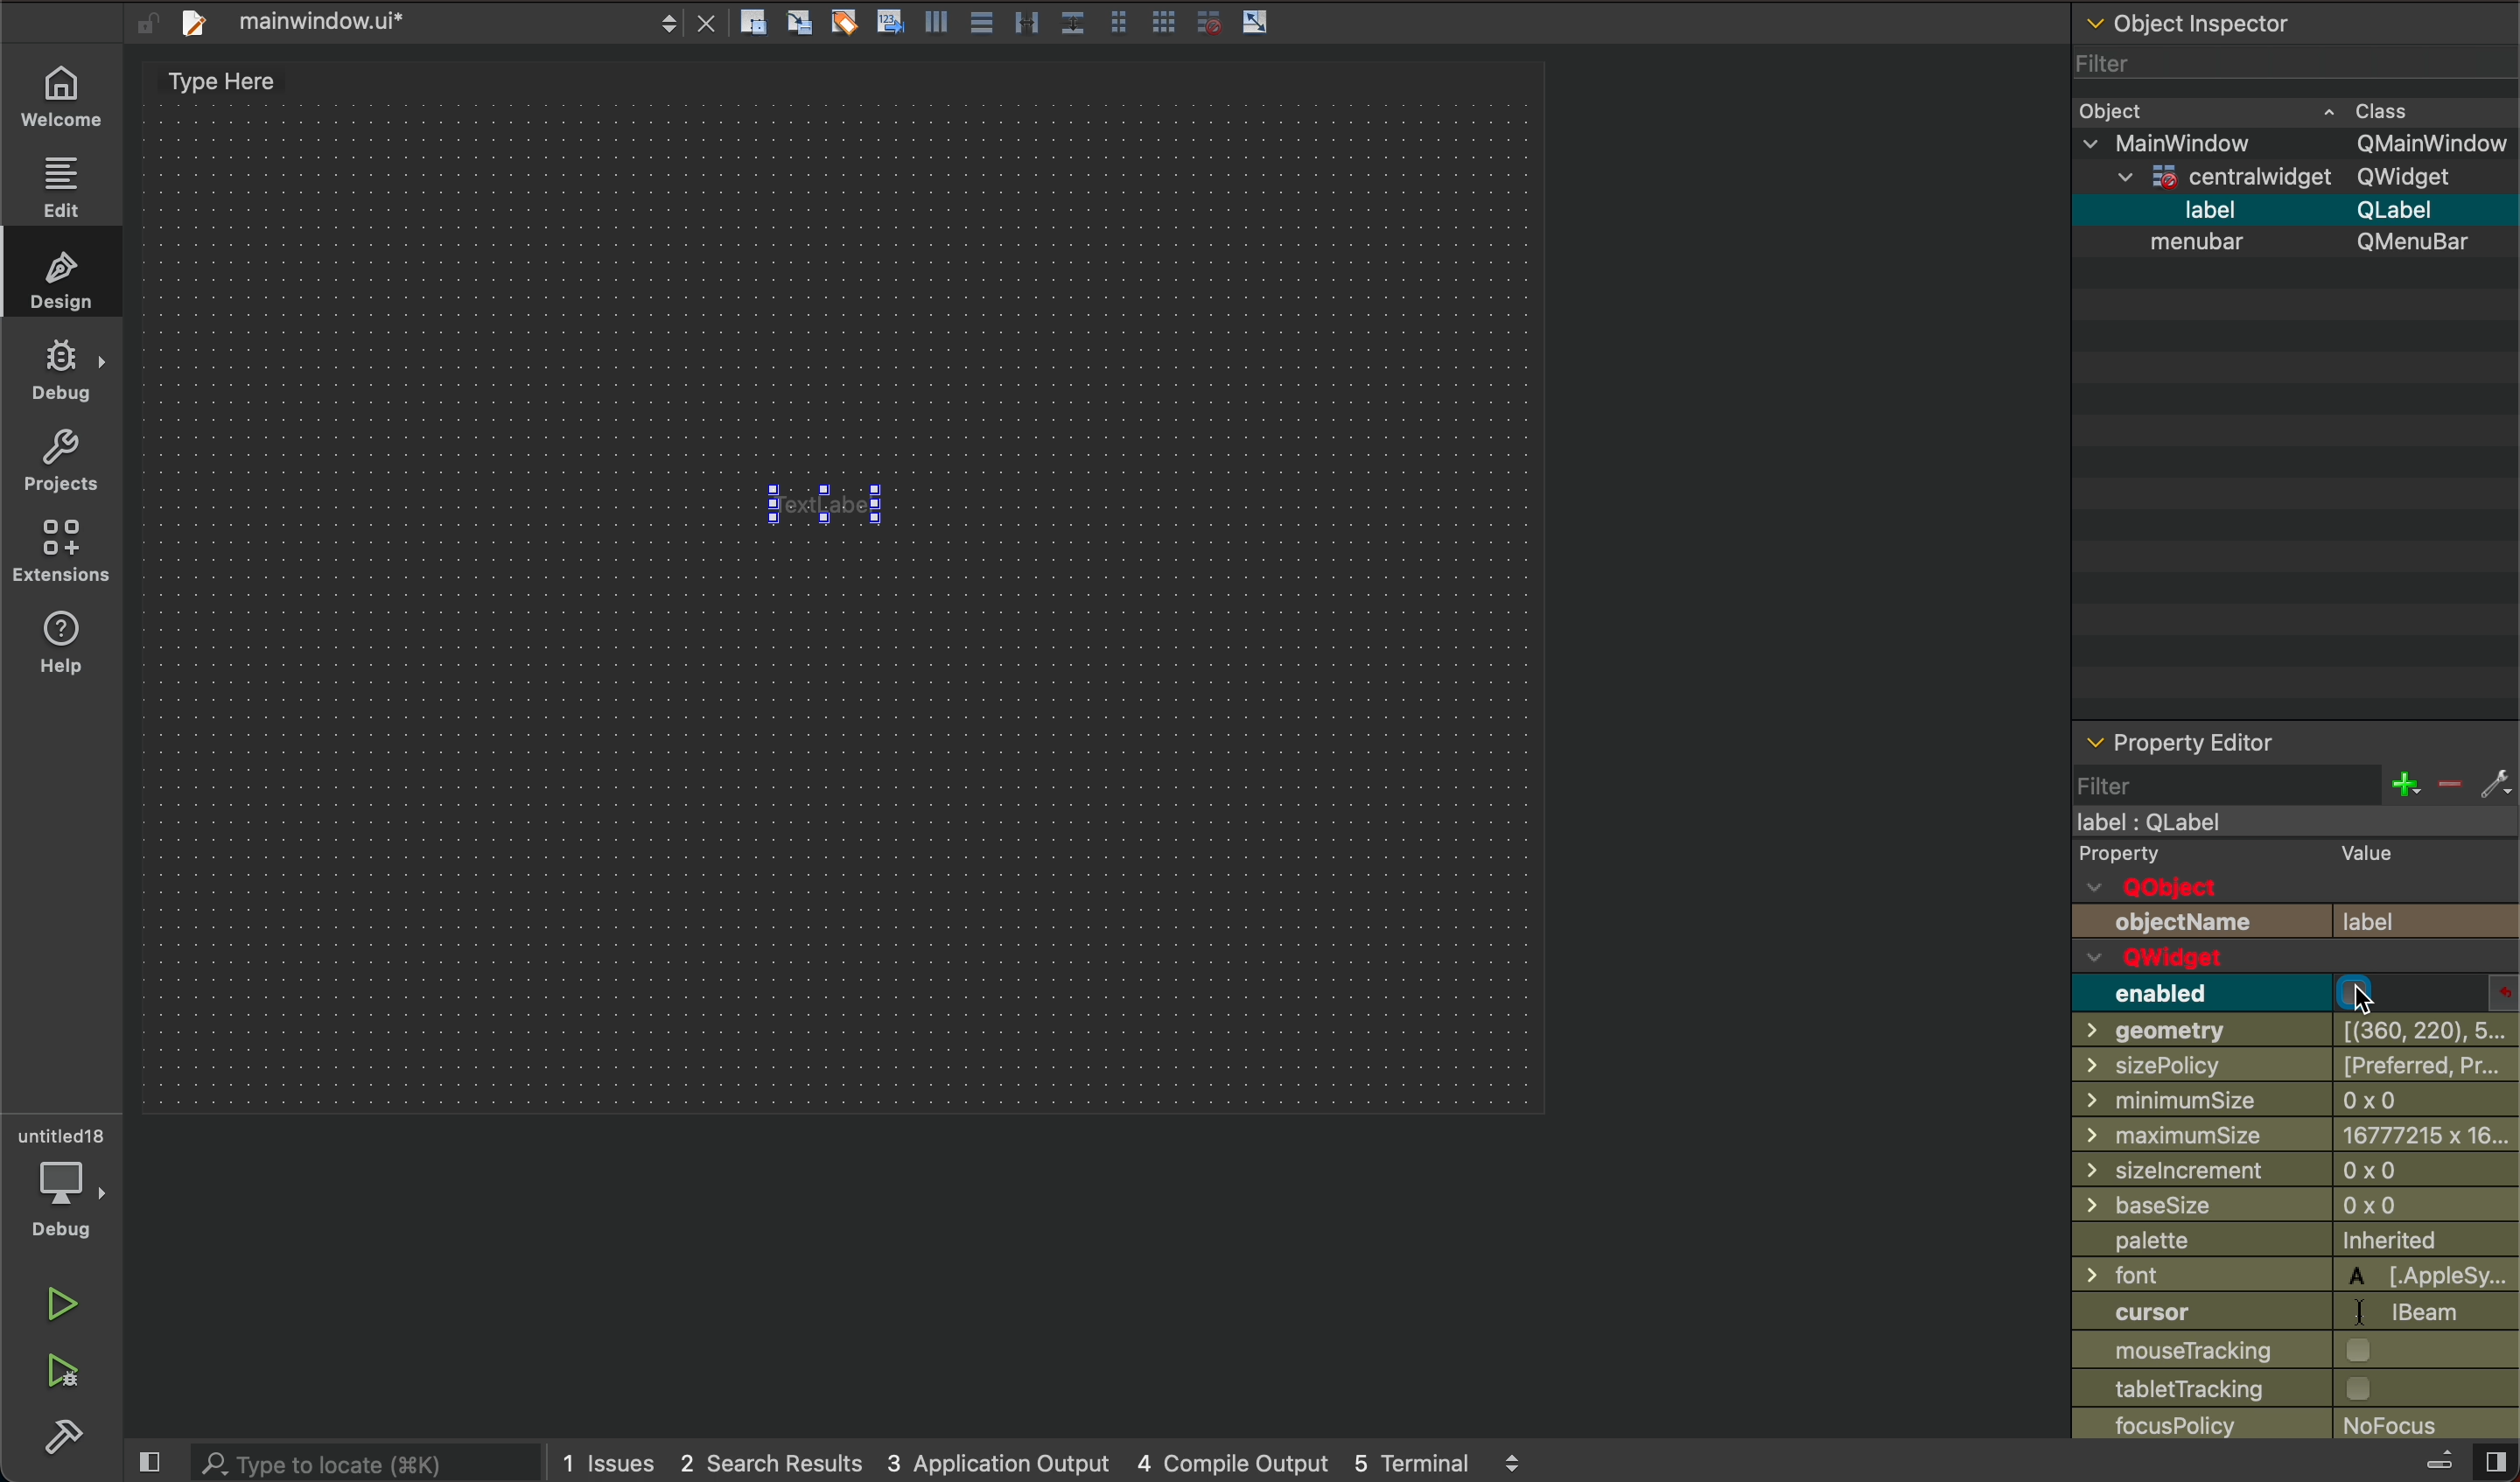  What do you see at coordinates (64, 91) in the screenshot?
I see `wecome` at bounding box center [64, 91].